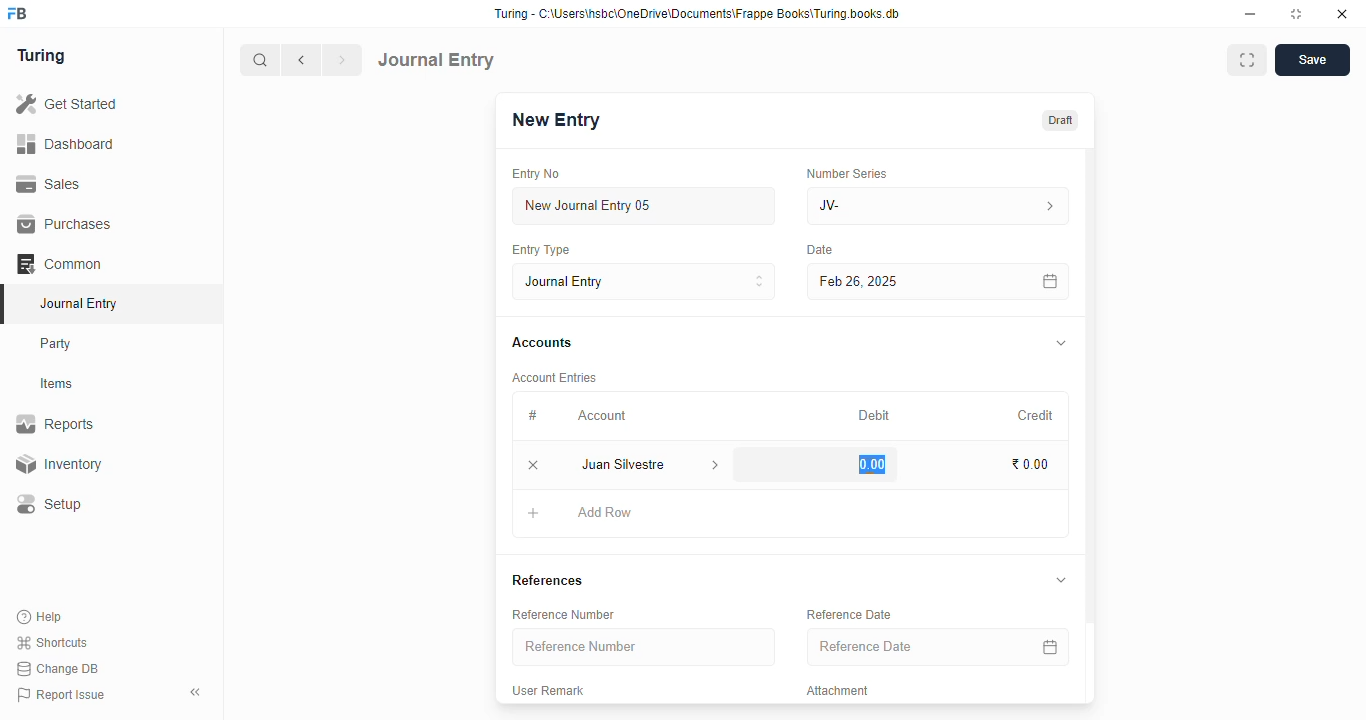  What do you see at coordinates (627, 465) in the screenshot?
I see `juan silvestre` at bounding box center [627, 465].